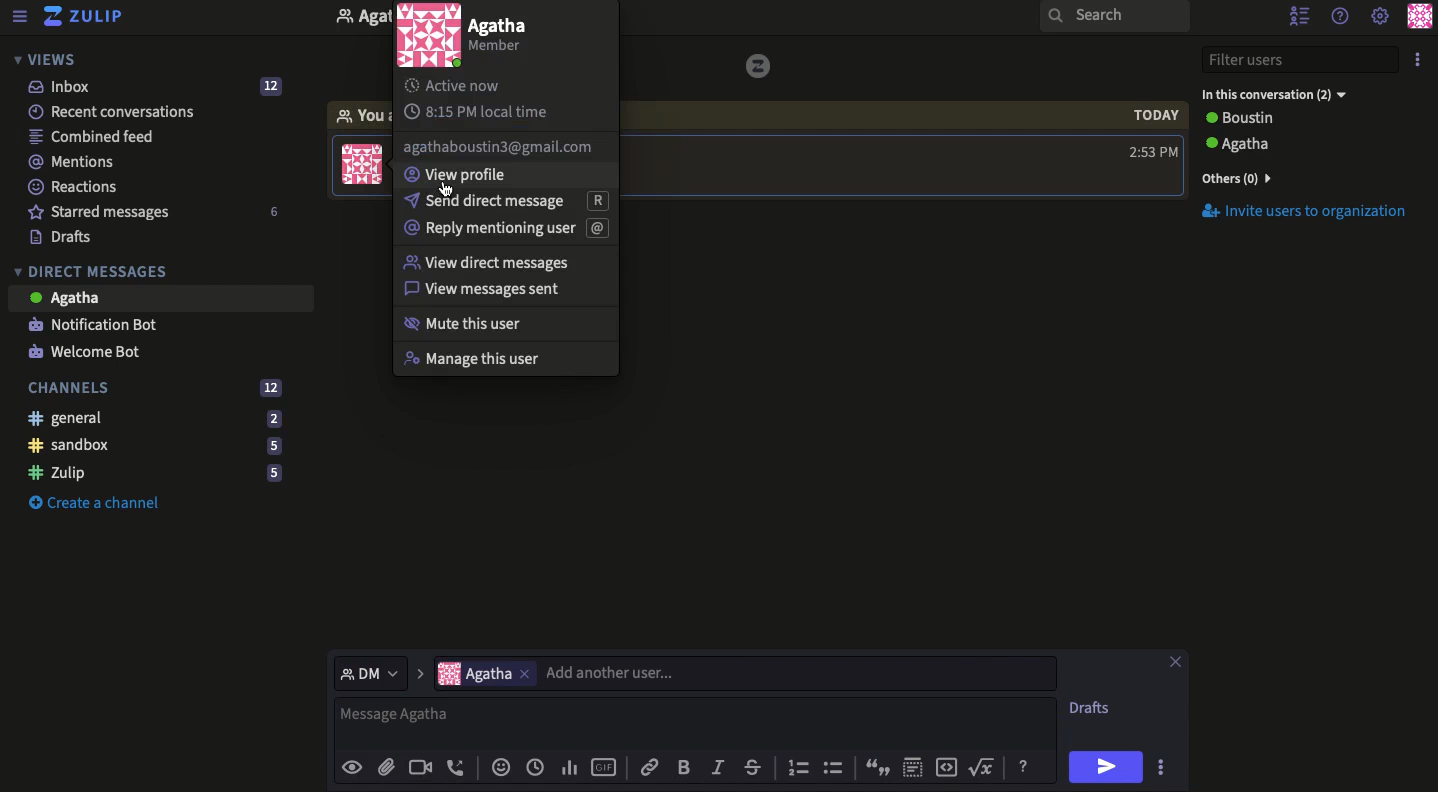 Image resolution: width=1438 pixels, height=792 pixels. Describe the element at coordinates (1304, 211) in the screenshot. I see `Invite users to organization` at that location.